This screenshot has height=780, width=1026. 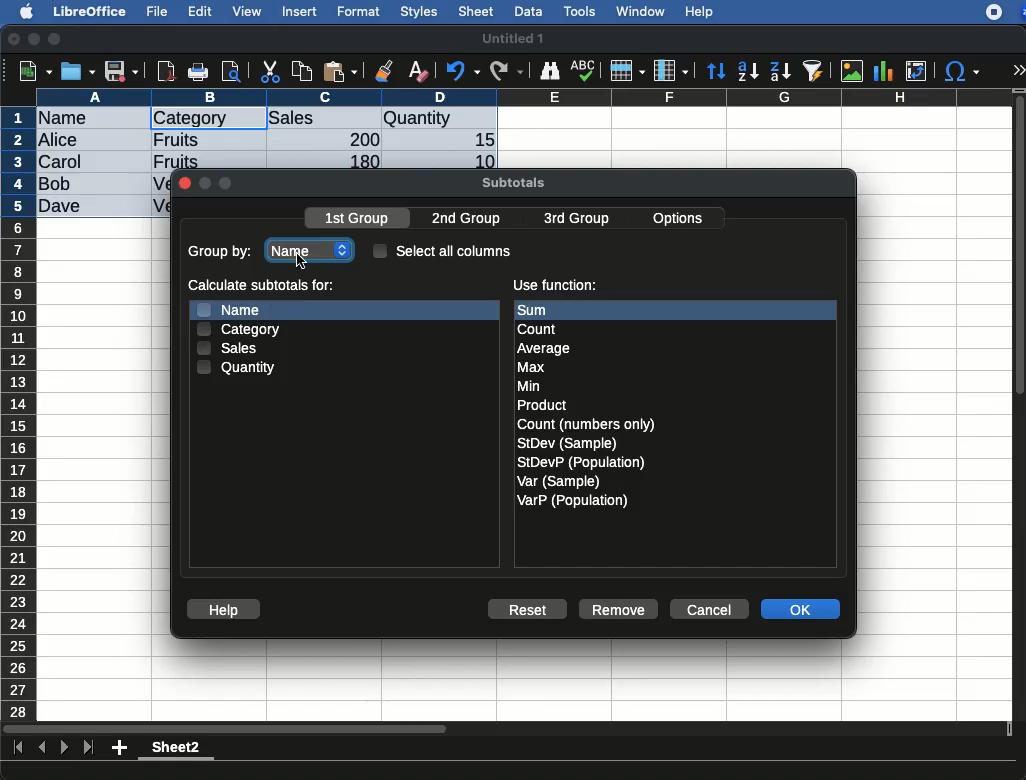 I want to click on chart, so click(x=884, y=71).